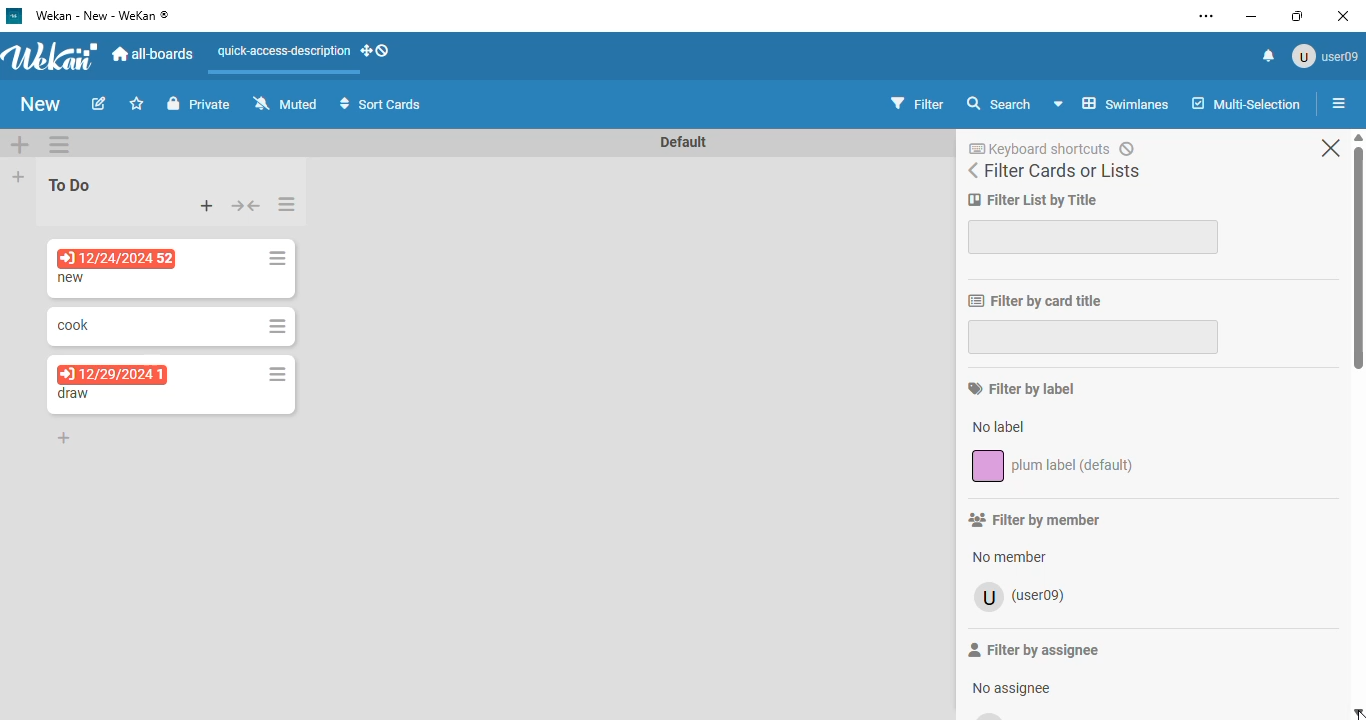 The height and width of the screenshot is (720, 1366). I want to click on filter list by title, so click(1034, 200).